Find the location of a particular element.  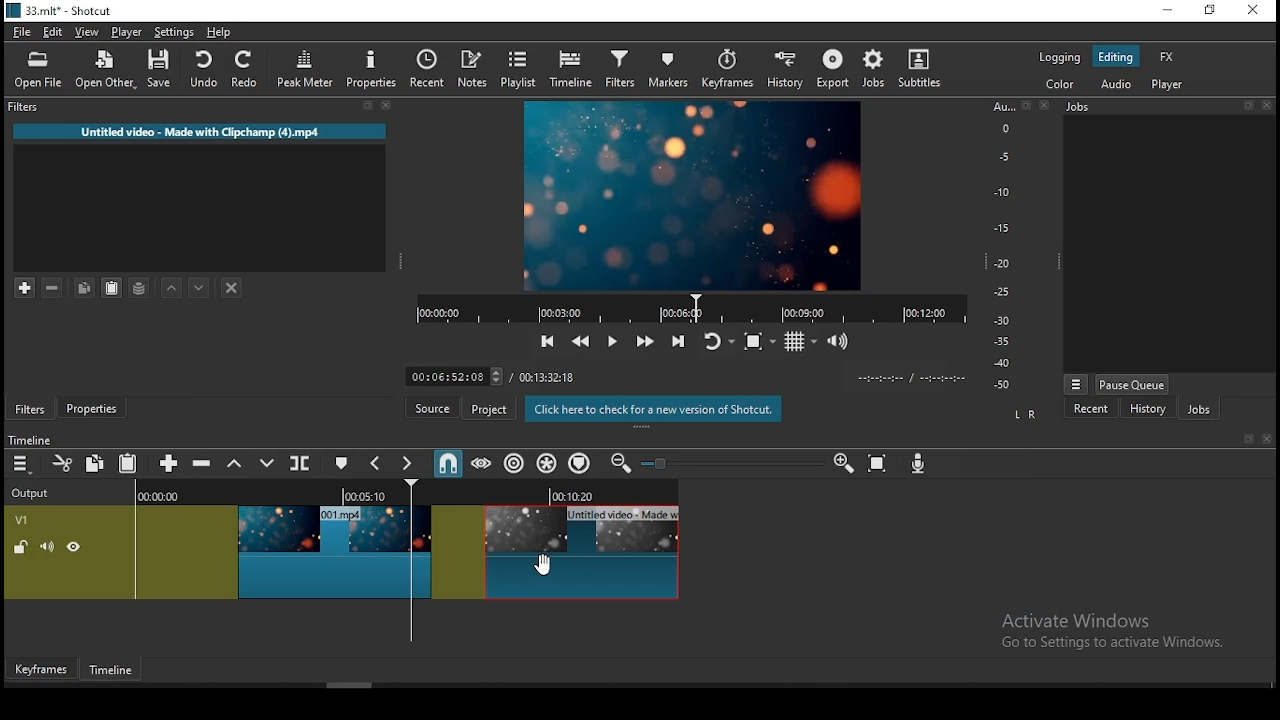

open other is located at coordinates (103, 70).